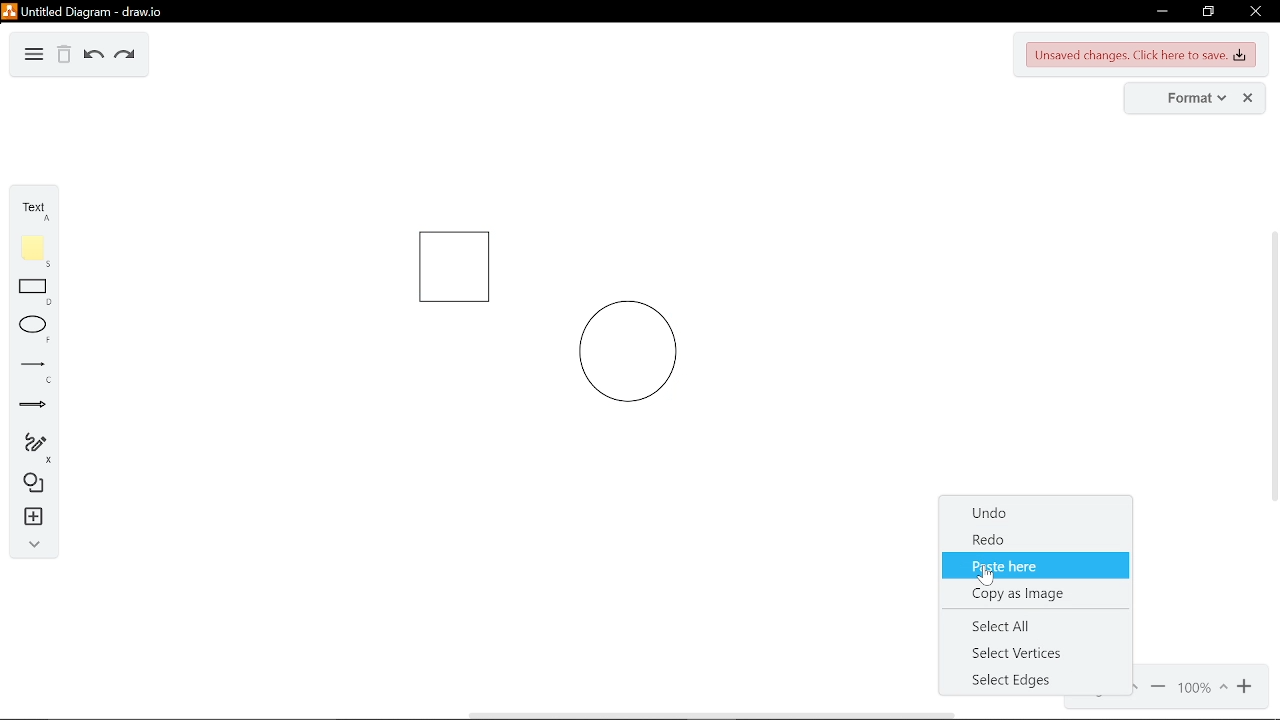 This screenshot has height=720, width=1280. What do you see at coordinates (1254, 11) in the screenshot?
I see `close` at bounding box center [1254, 11].